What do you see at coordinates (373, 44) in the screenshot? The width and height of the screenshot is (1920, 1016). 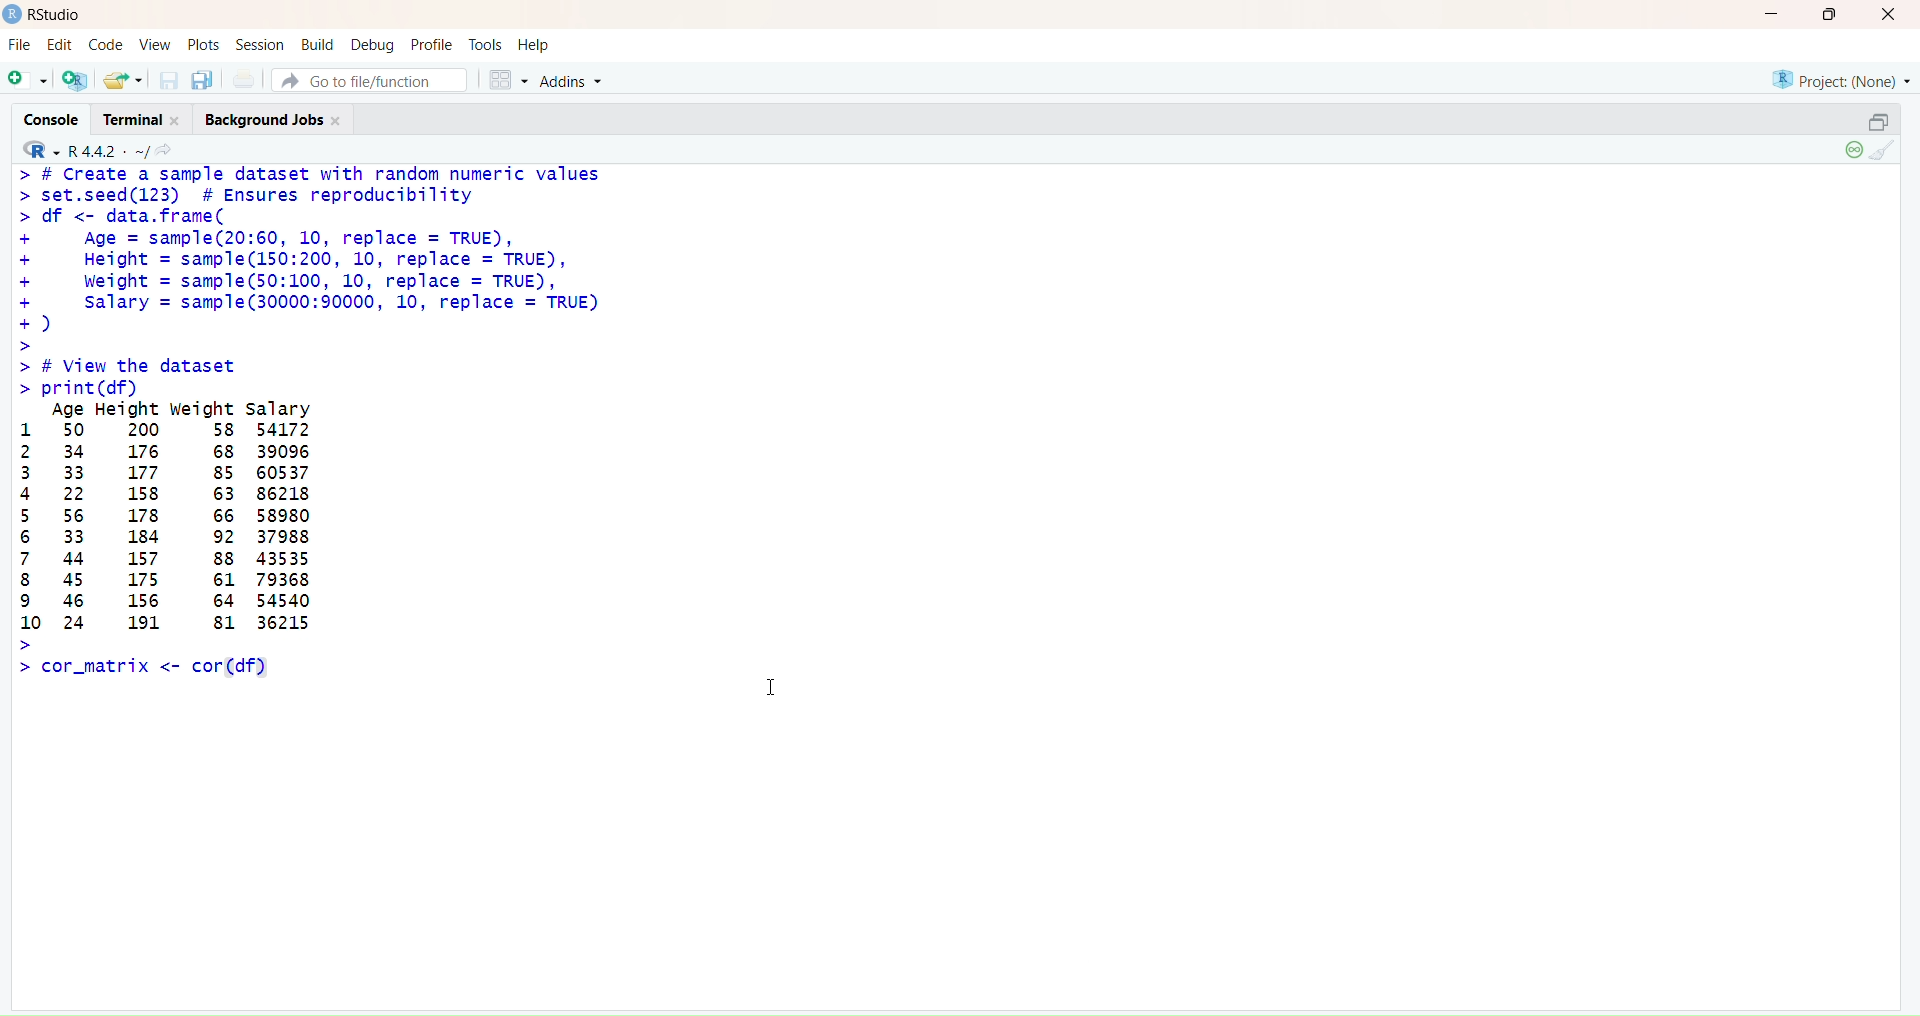 I see `Debug` at bounding box center [373, 44].